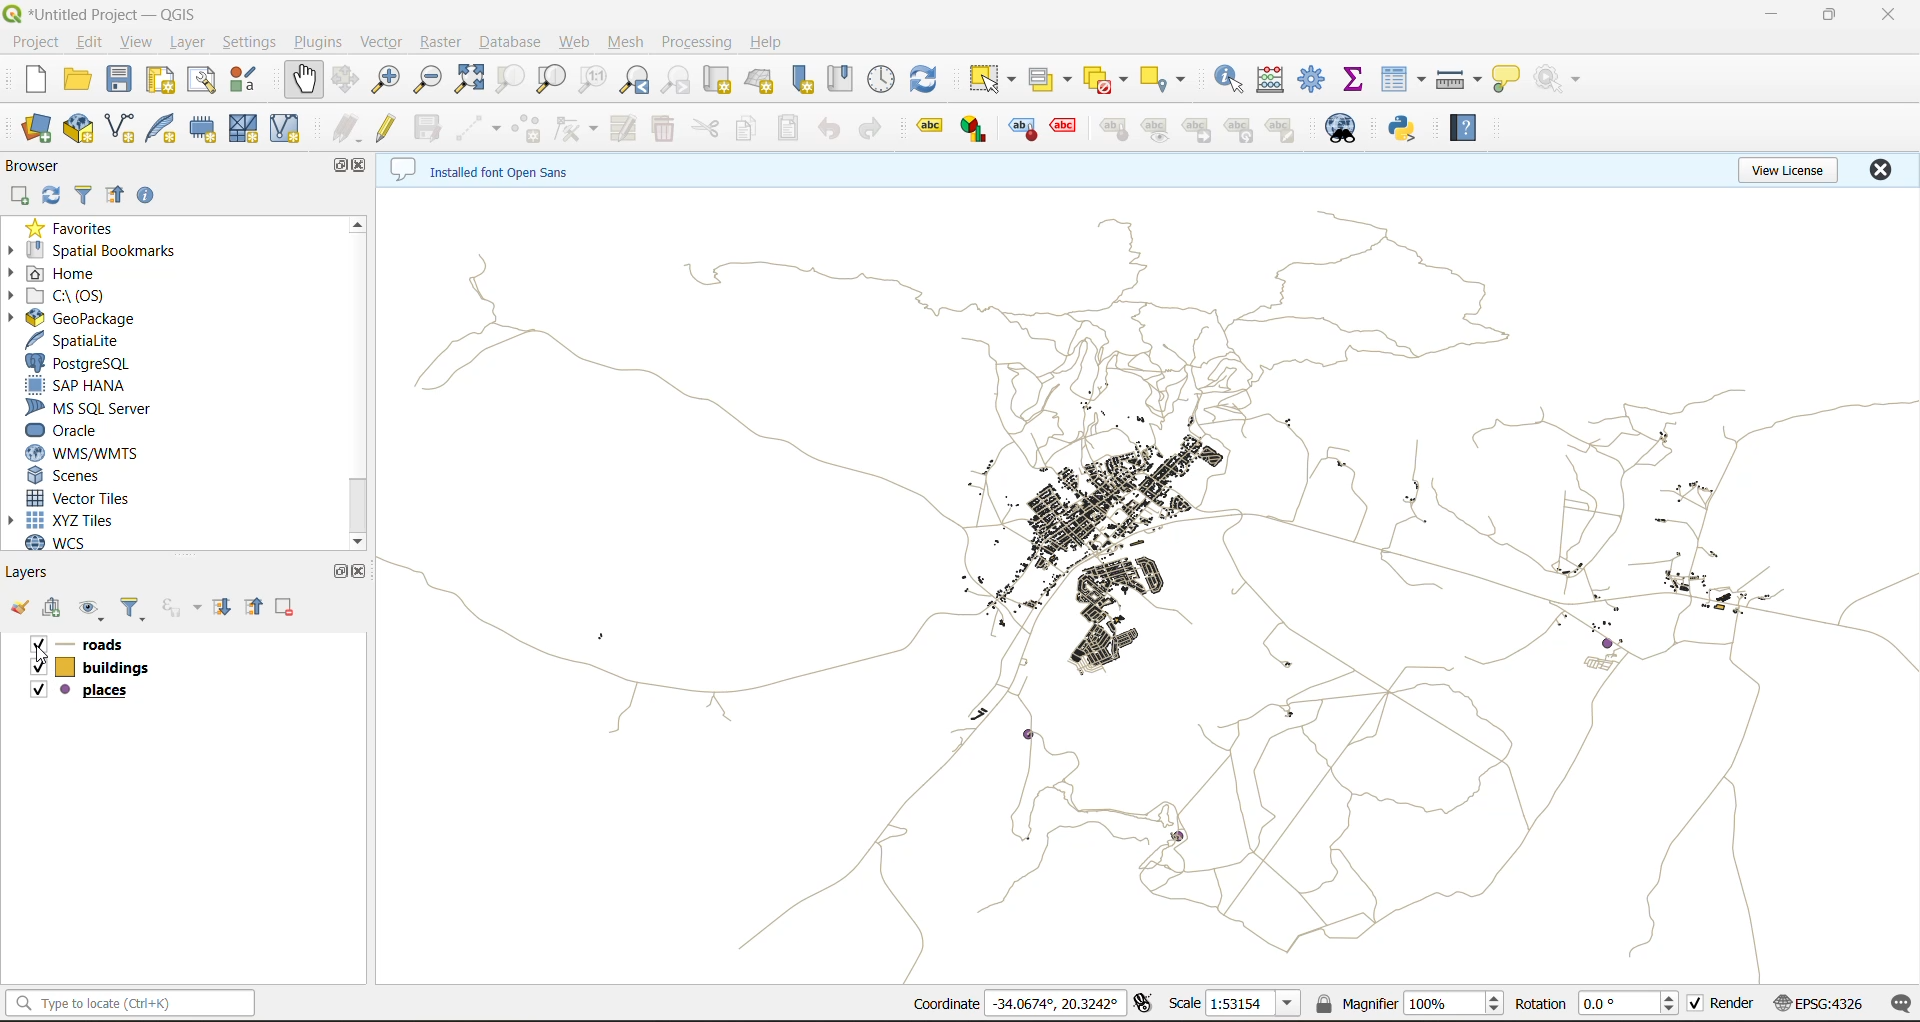 The width and height of the screenshot is (1920, 1022). What do you see at coordinates (483, 172) in the screenshot?
I see `metadata` at bounding box center [483, 172].